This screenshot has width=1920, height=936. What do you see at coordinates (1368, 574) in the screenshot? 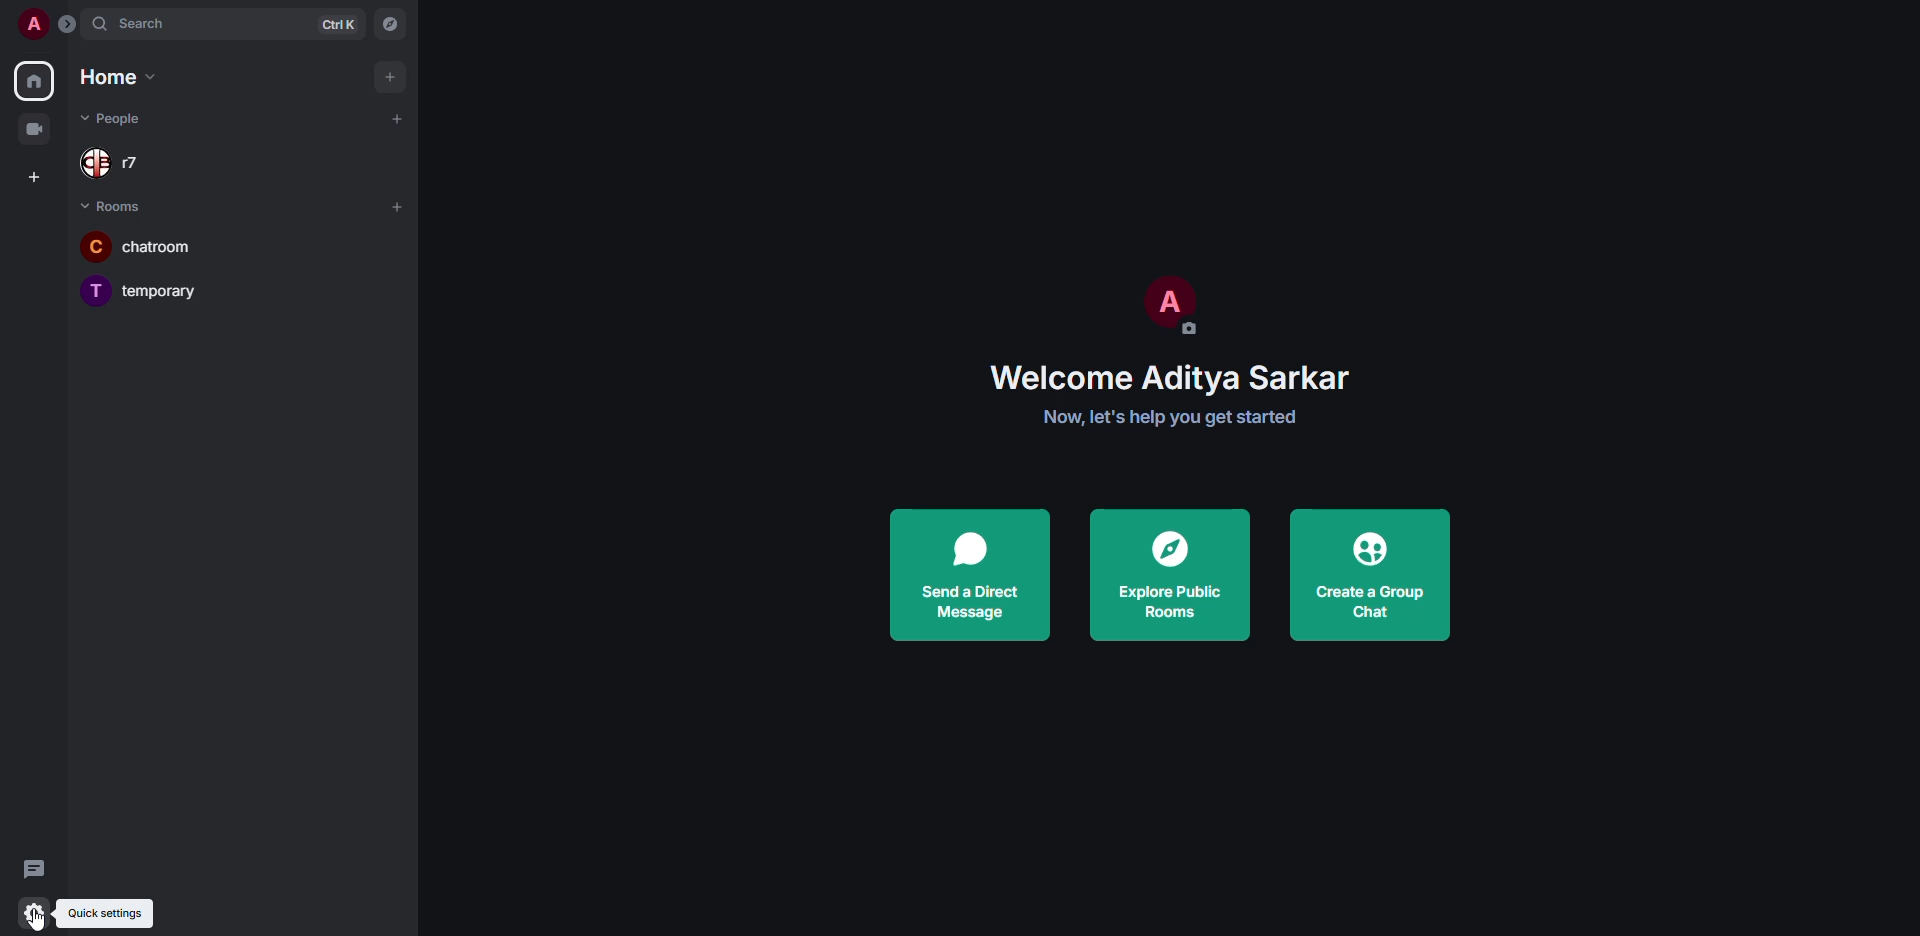
I see `create a group chat` at bounding box center [1368, 574].